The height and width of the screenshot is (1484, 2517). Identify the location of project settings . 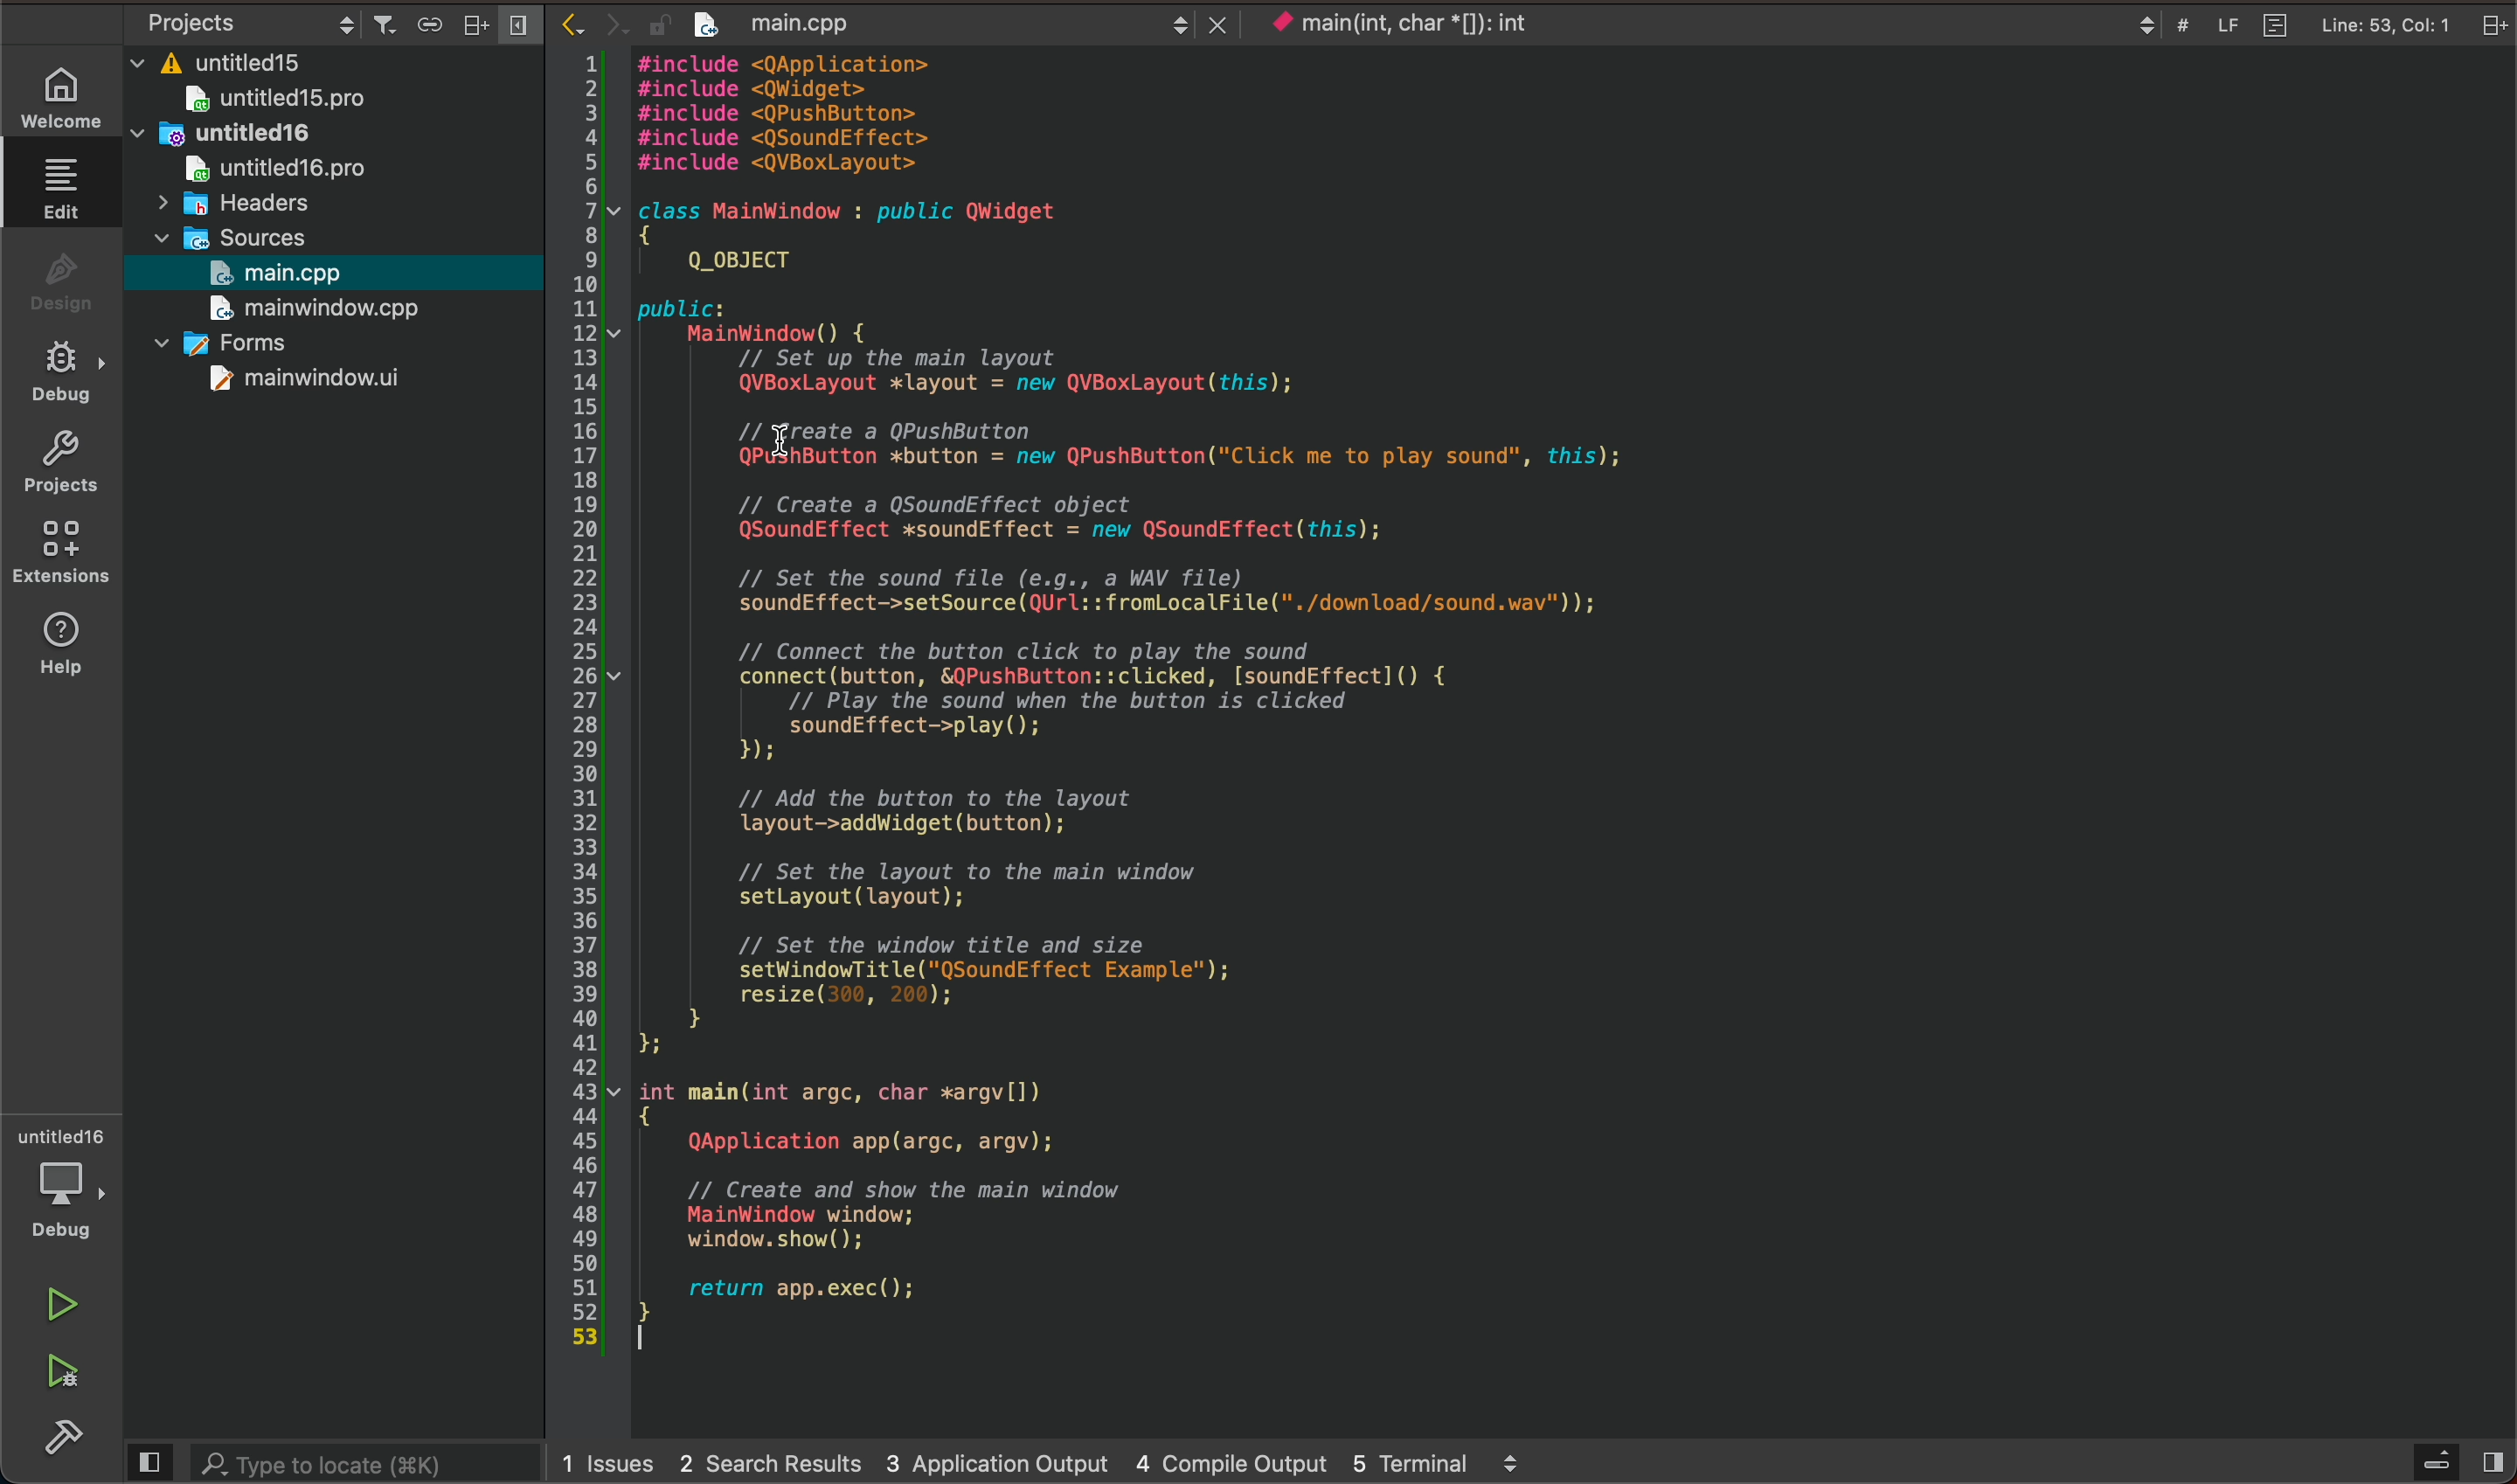
(331, 19).